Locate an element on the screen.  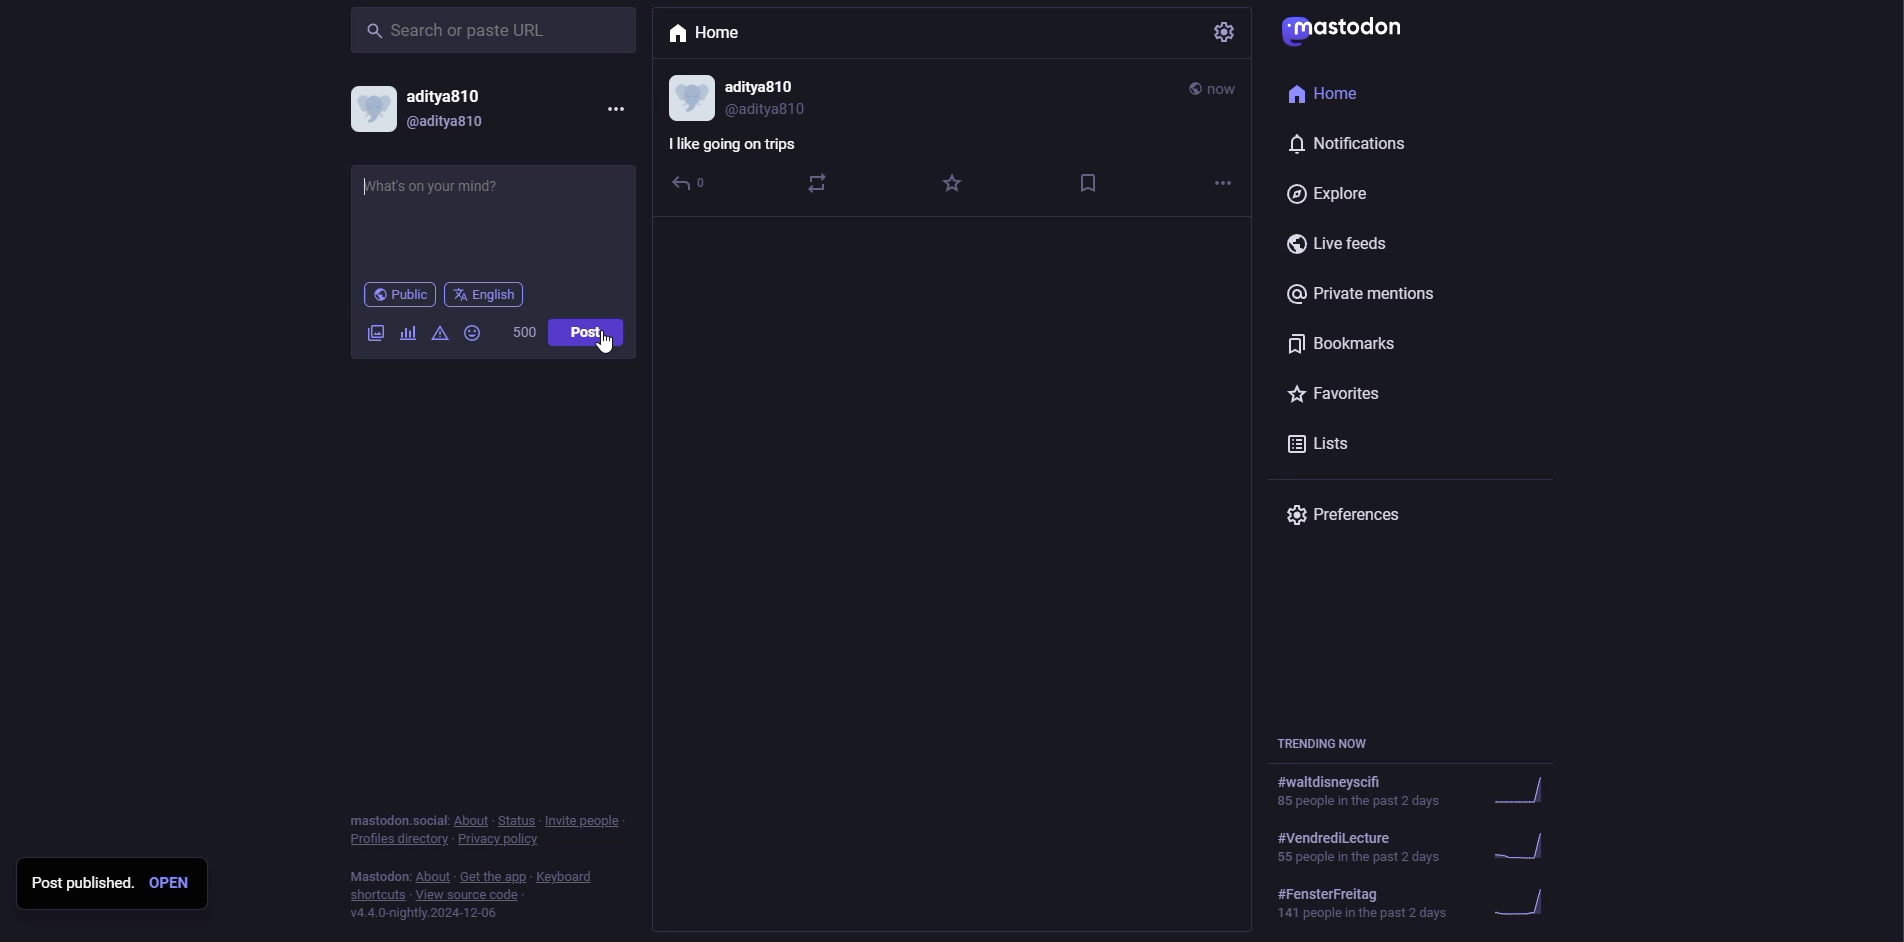
reply is located at coordinates (685, 184).